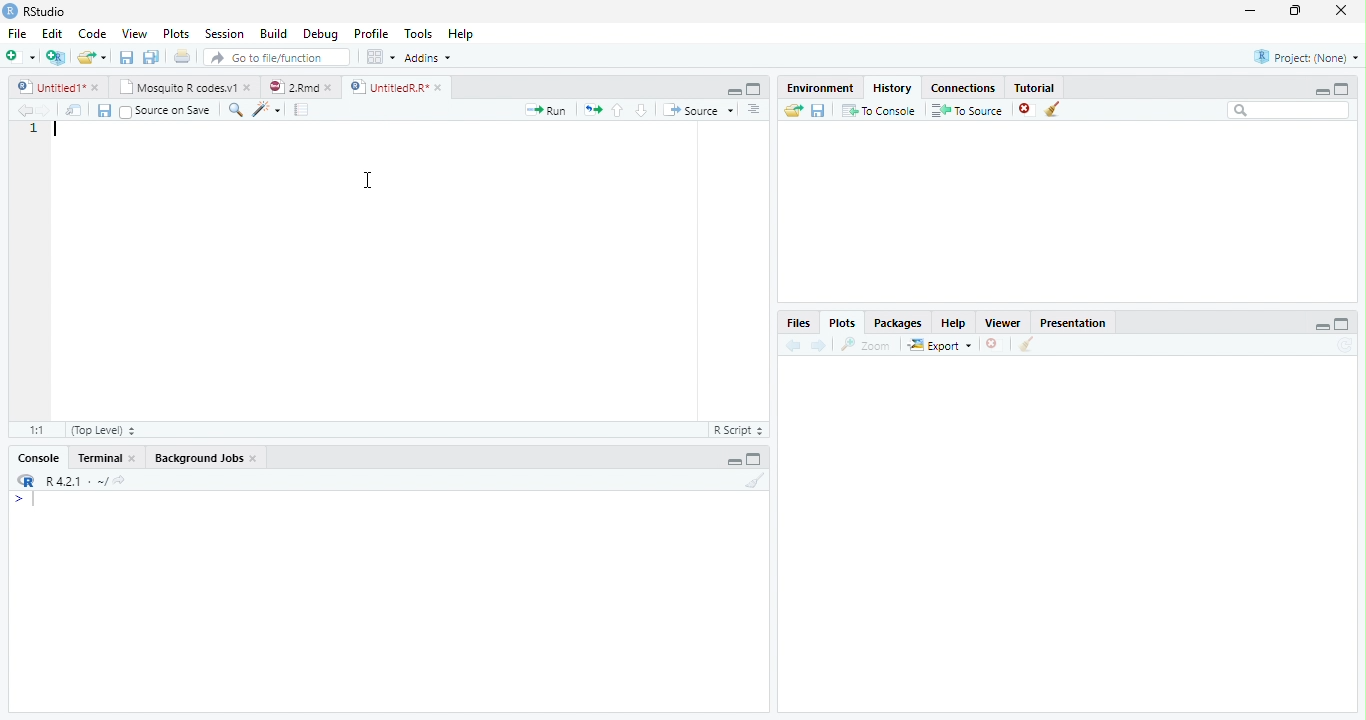  I want to click on export, so click(939, 346).